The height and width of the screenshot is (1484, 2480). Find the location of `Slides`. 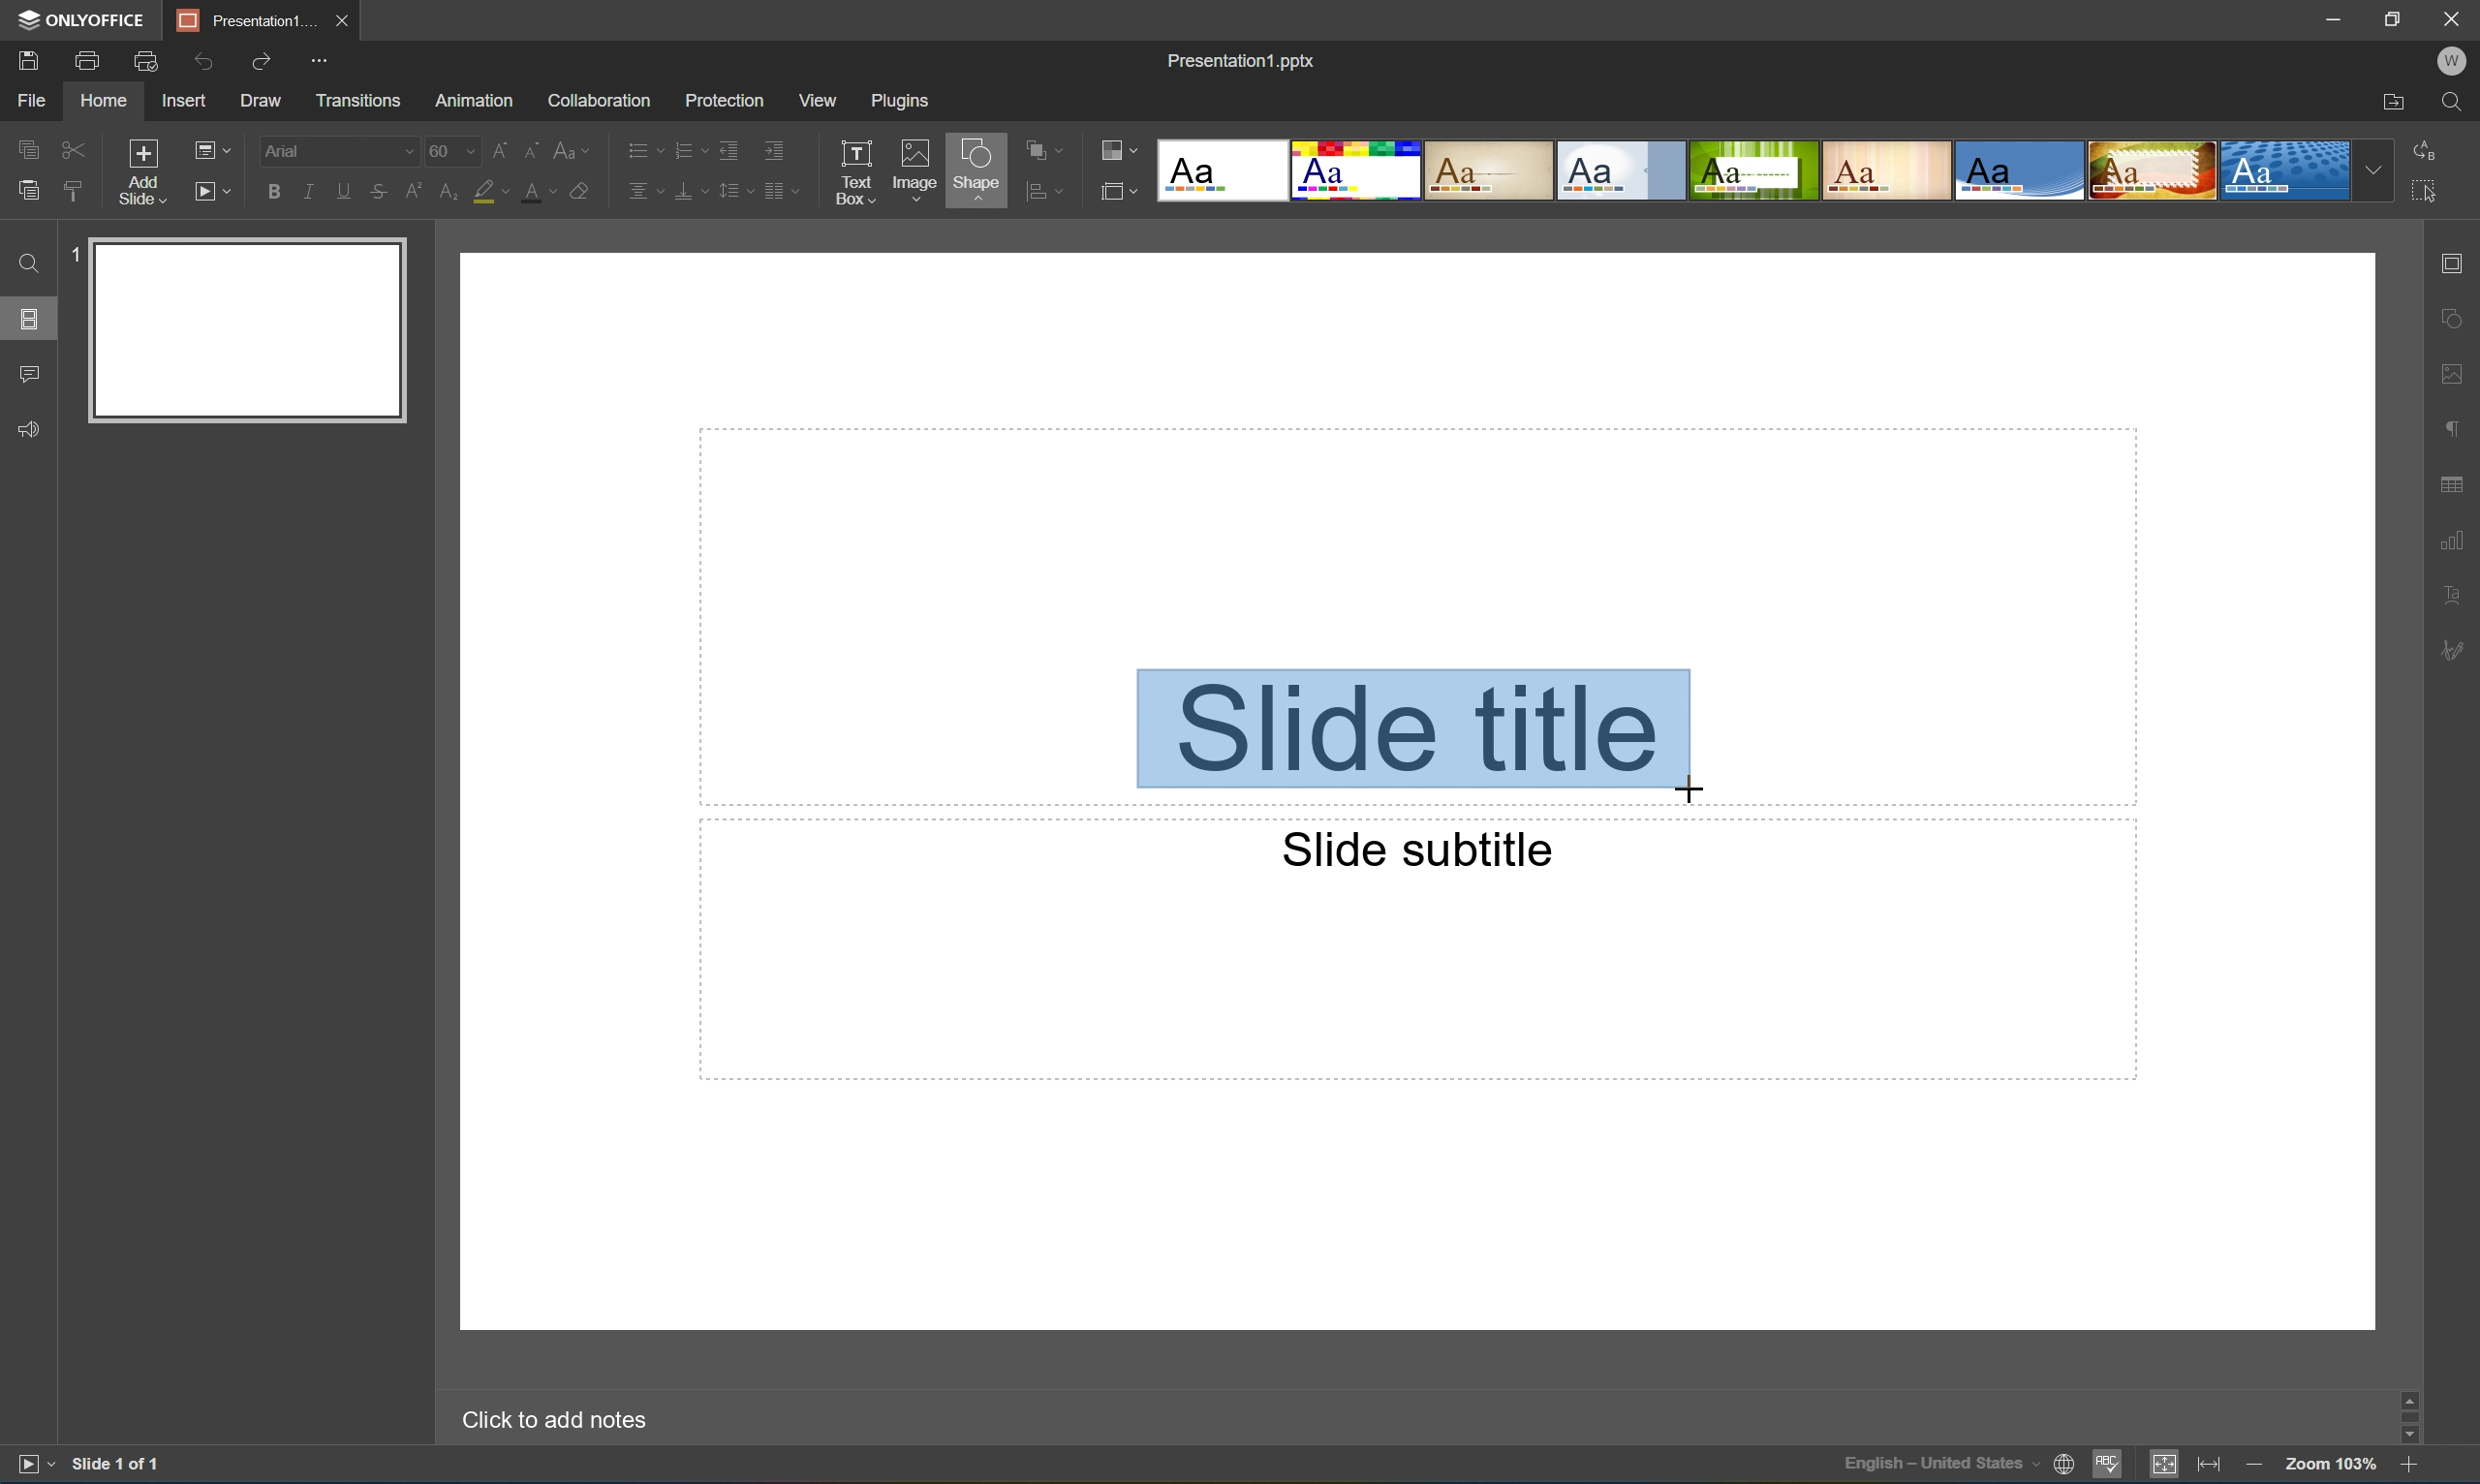

Slides is located at coordinates (28, 317).